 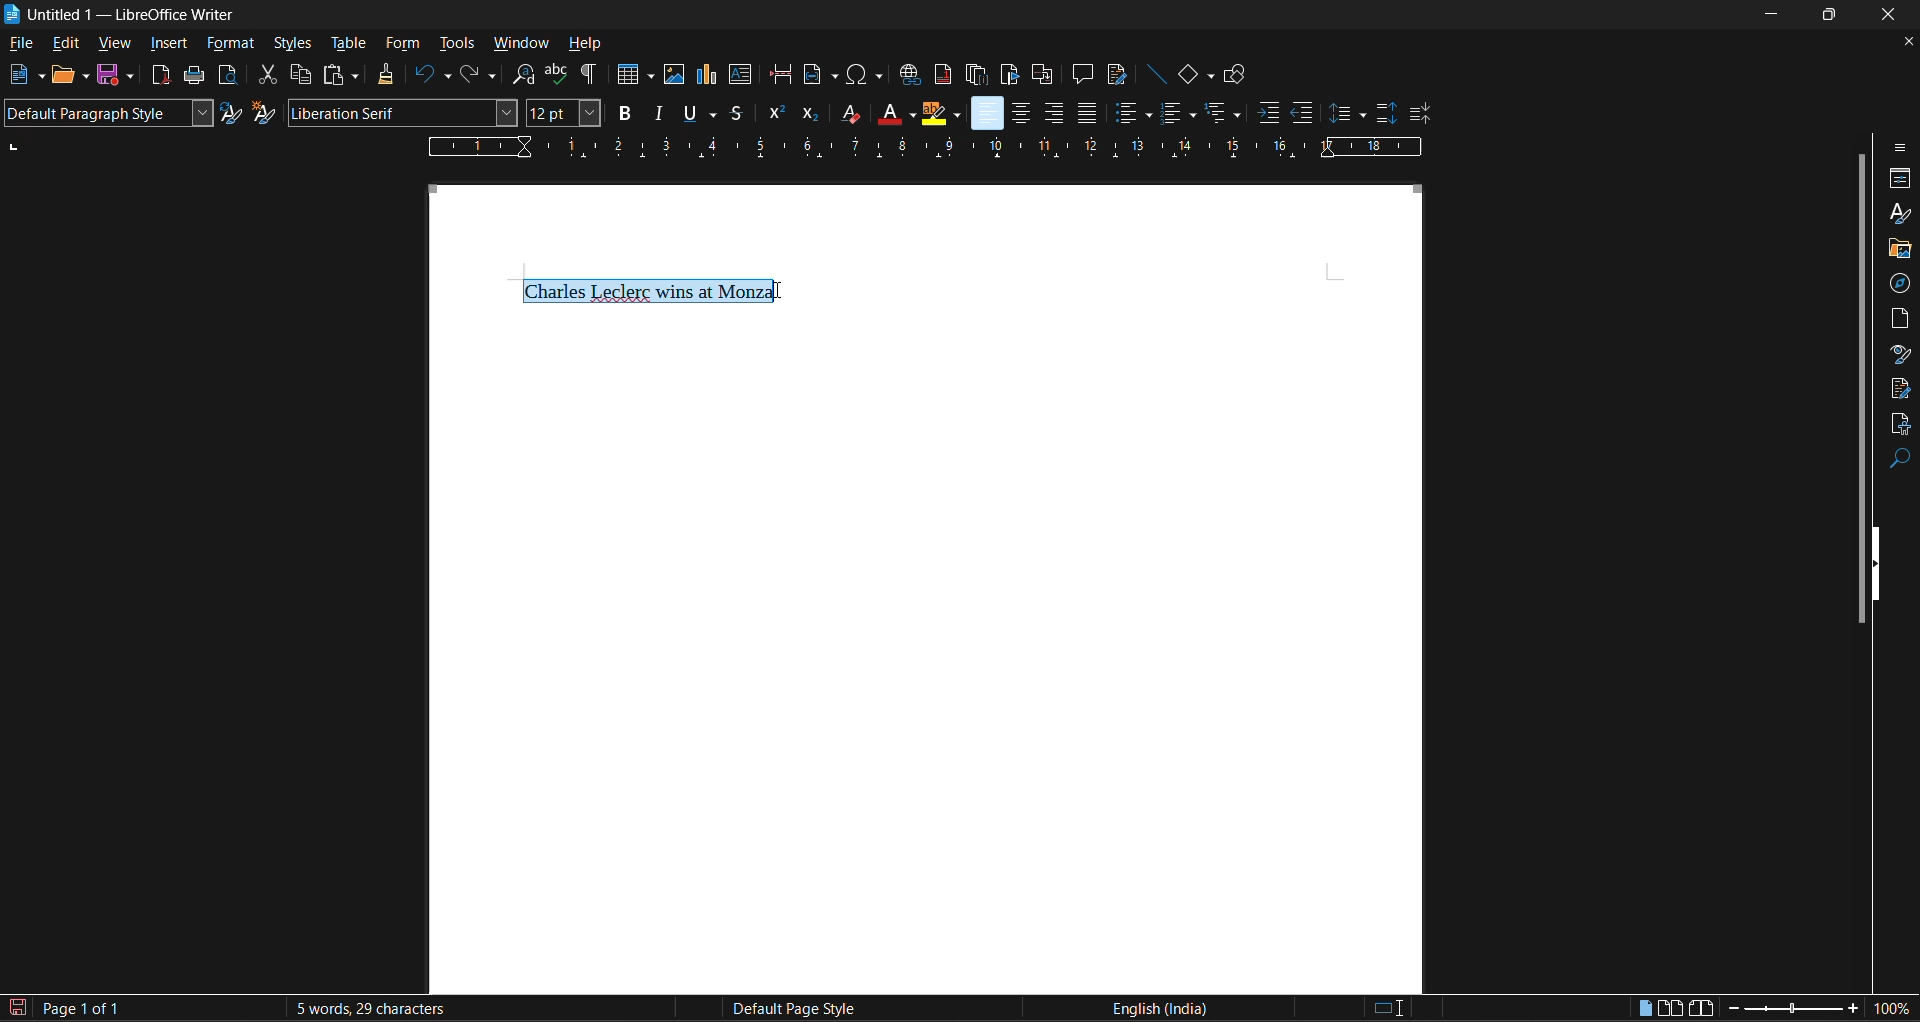 What do you see at coordinates (1902, 42) in the screenshot?
I see `close document` at bounding box center [1902, 42].